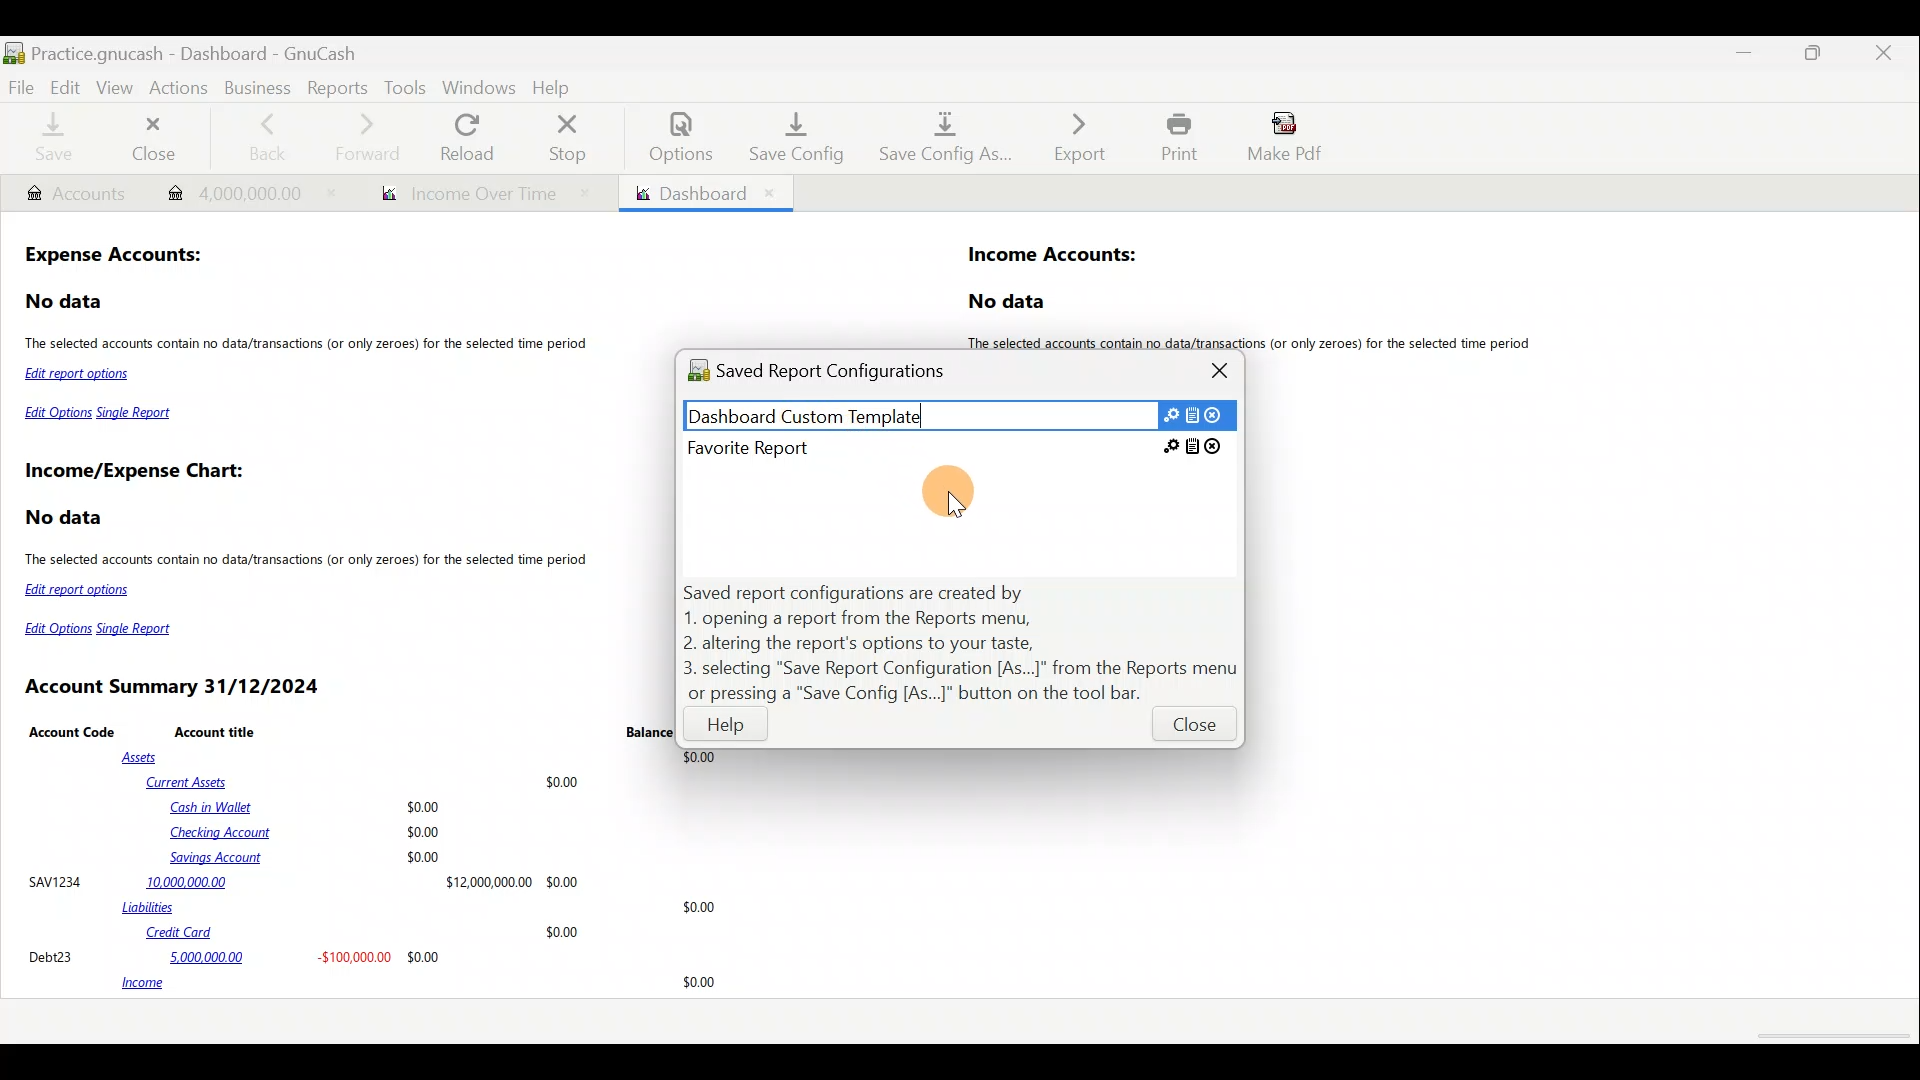 The width and height of the screenshot is (1920, 1080). I want to click on Edit report options, so click(82, 376).